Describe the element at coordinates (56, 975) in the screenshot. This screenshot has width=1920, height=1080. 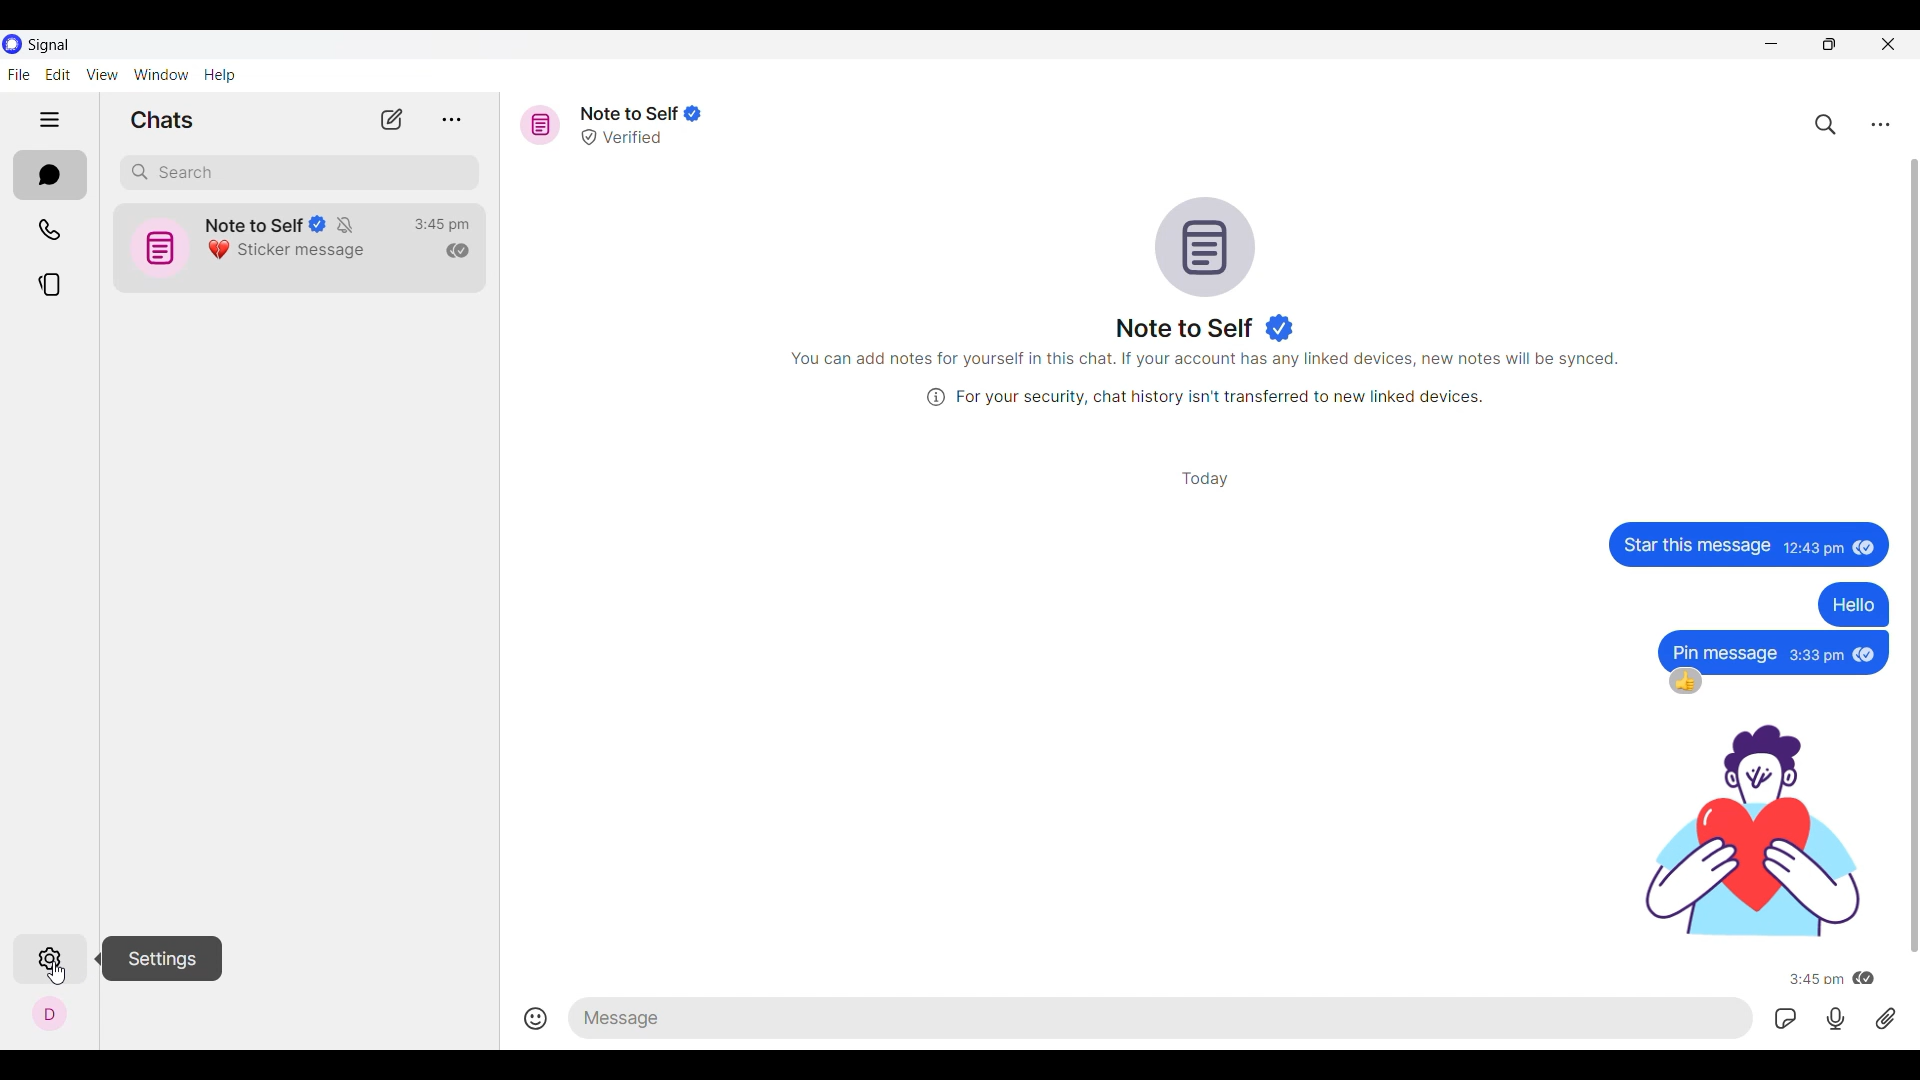
I see `cursor` at that location.